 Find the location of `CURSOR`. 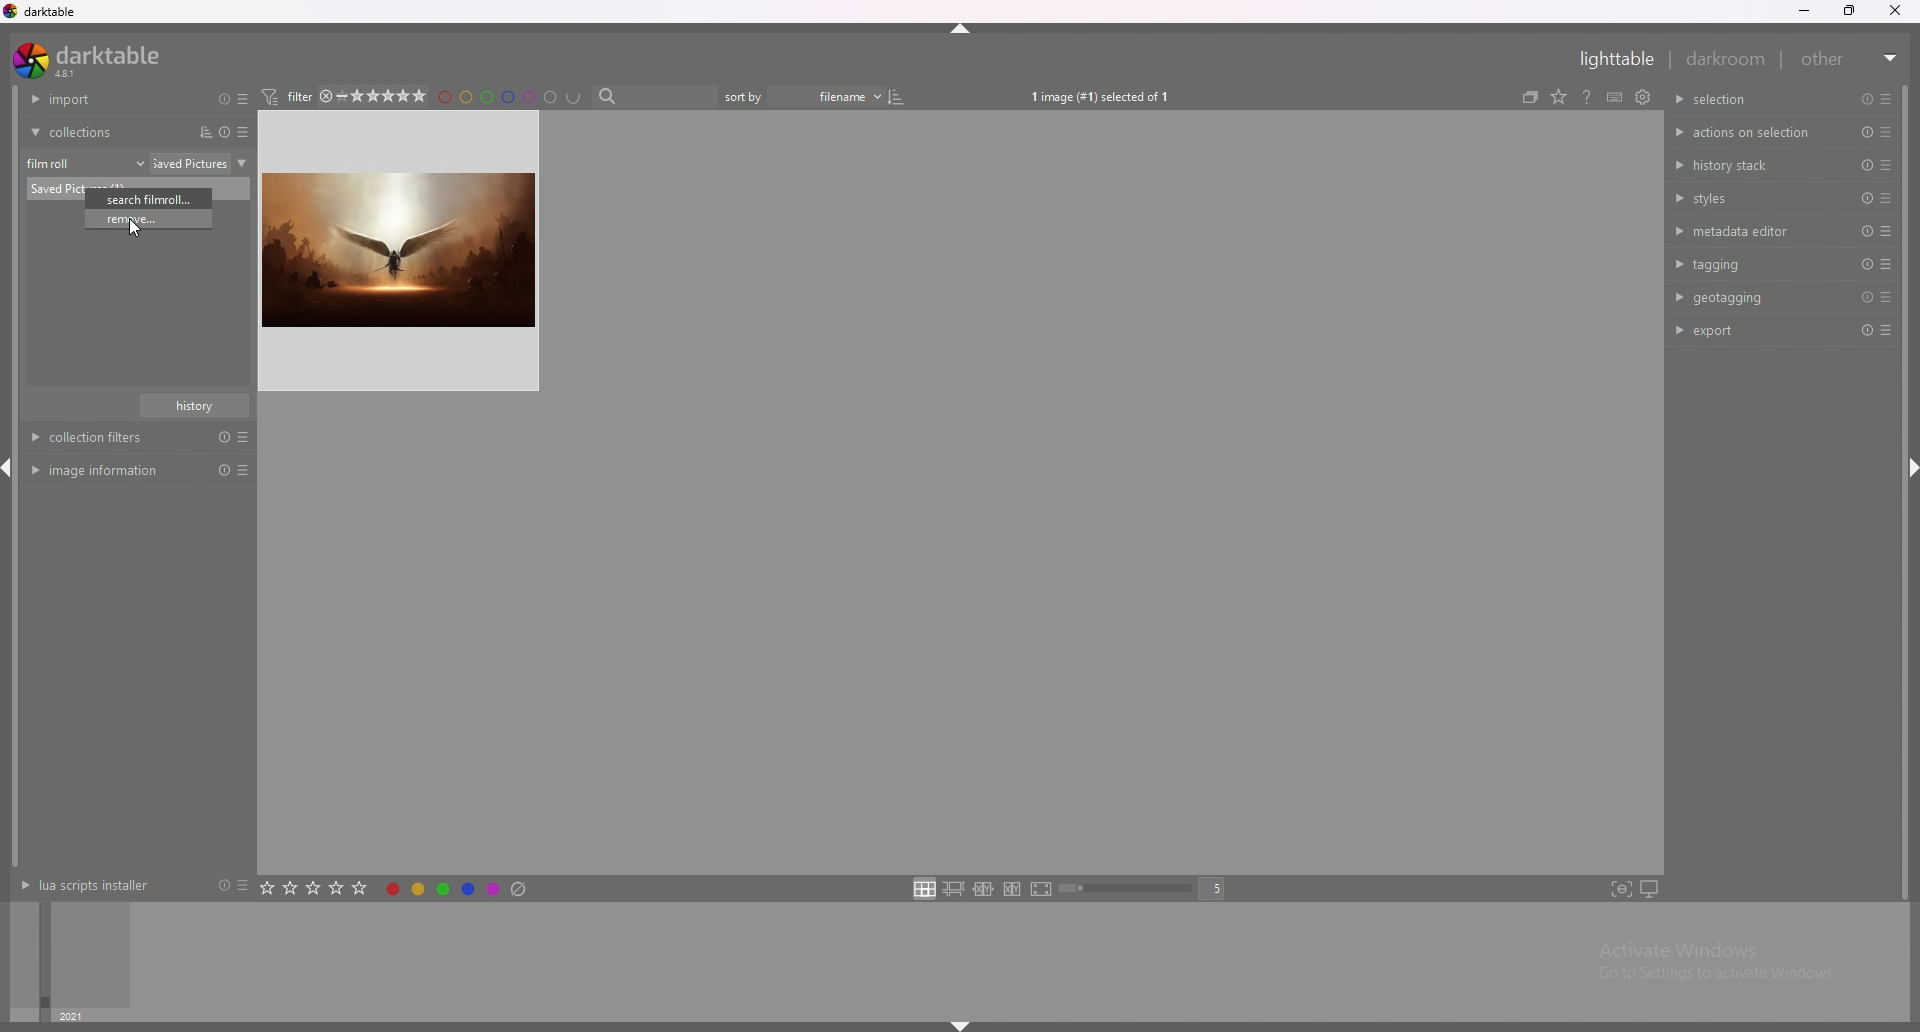

CURSOR is located at coordinates (132, 226).